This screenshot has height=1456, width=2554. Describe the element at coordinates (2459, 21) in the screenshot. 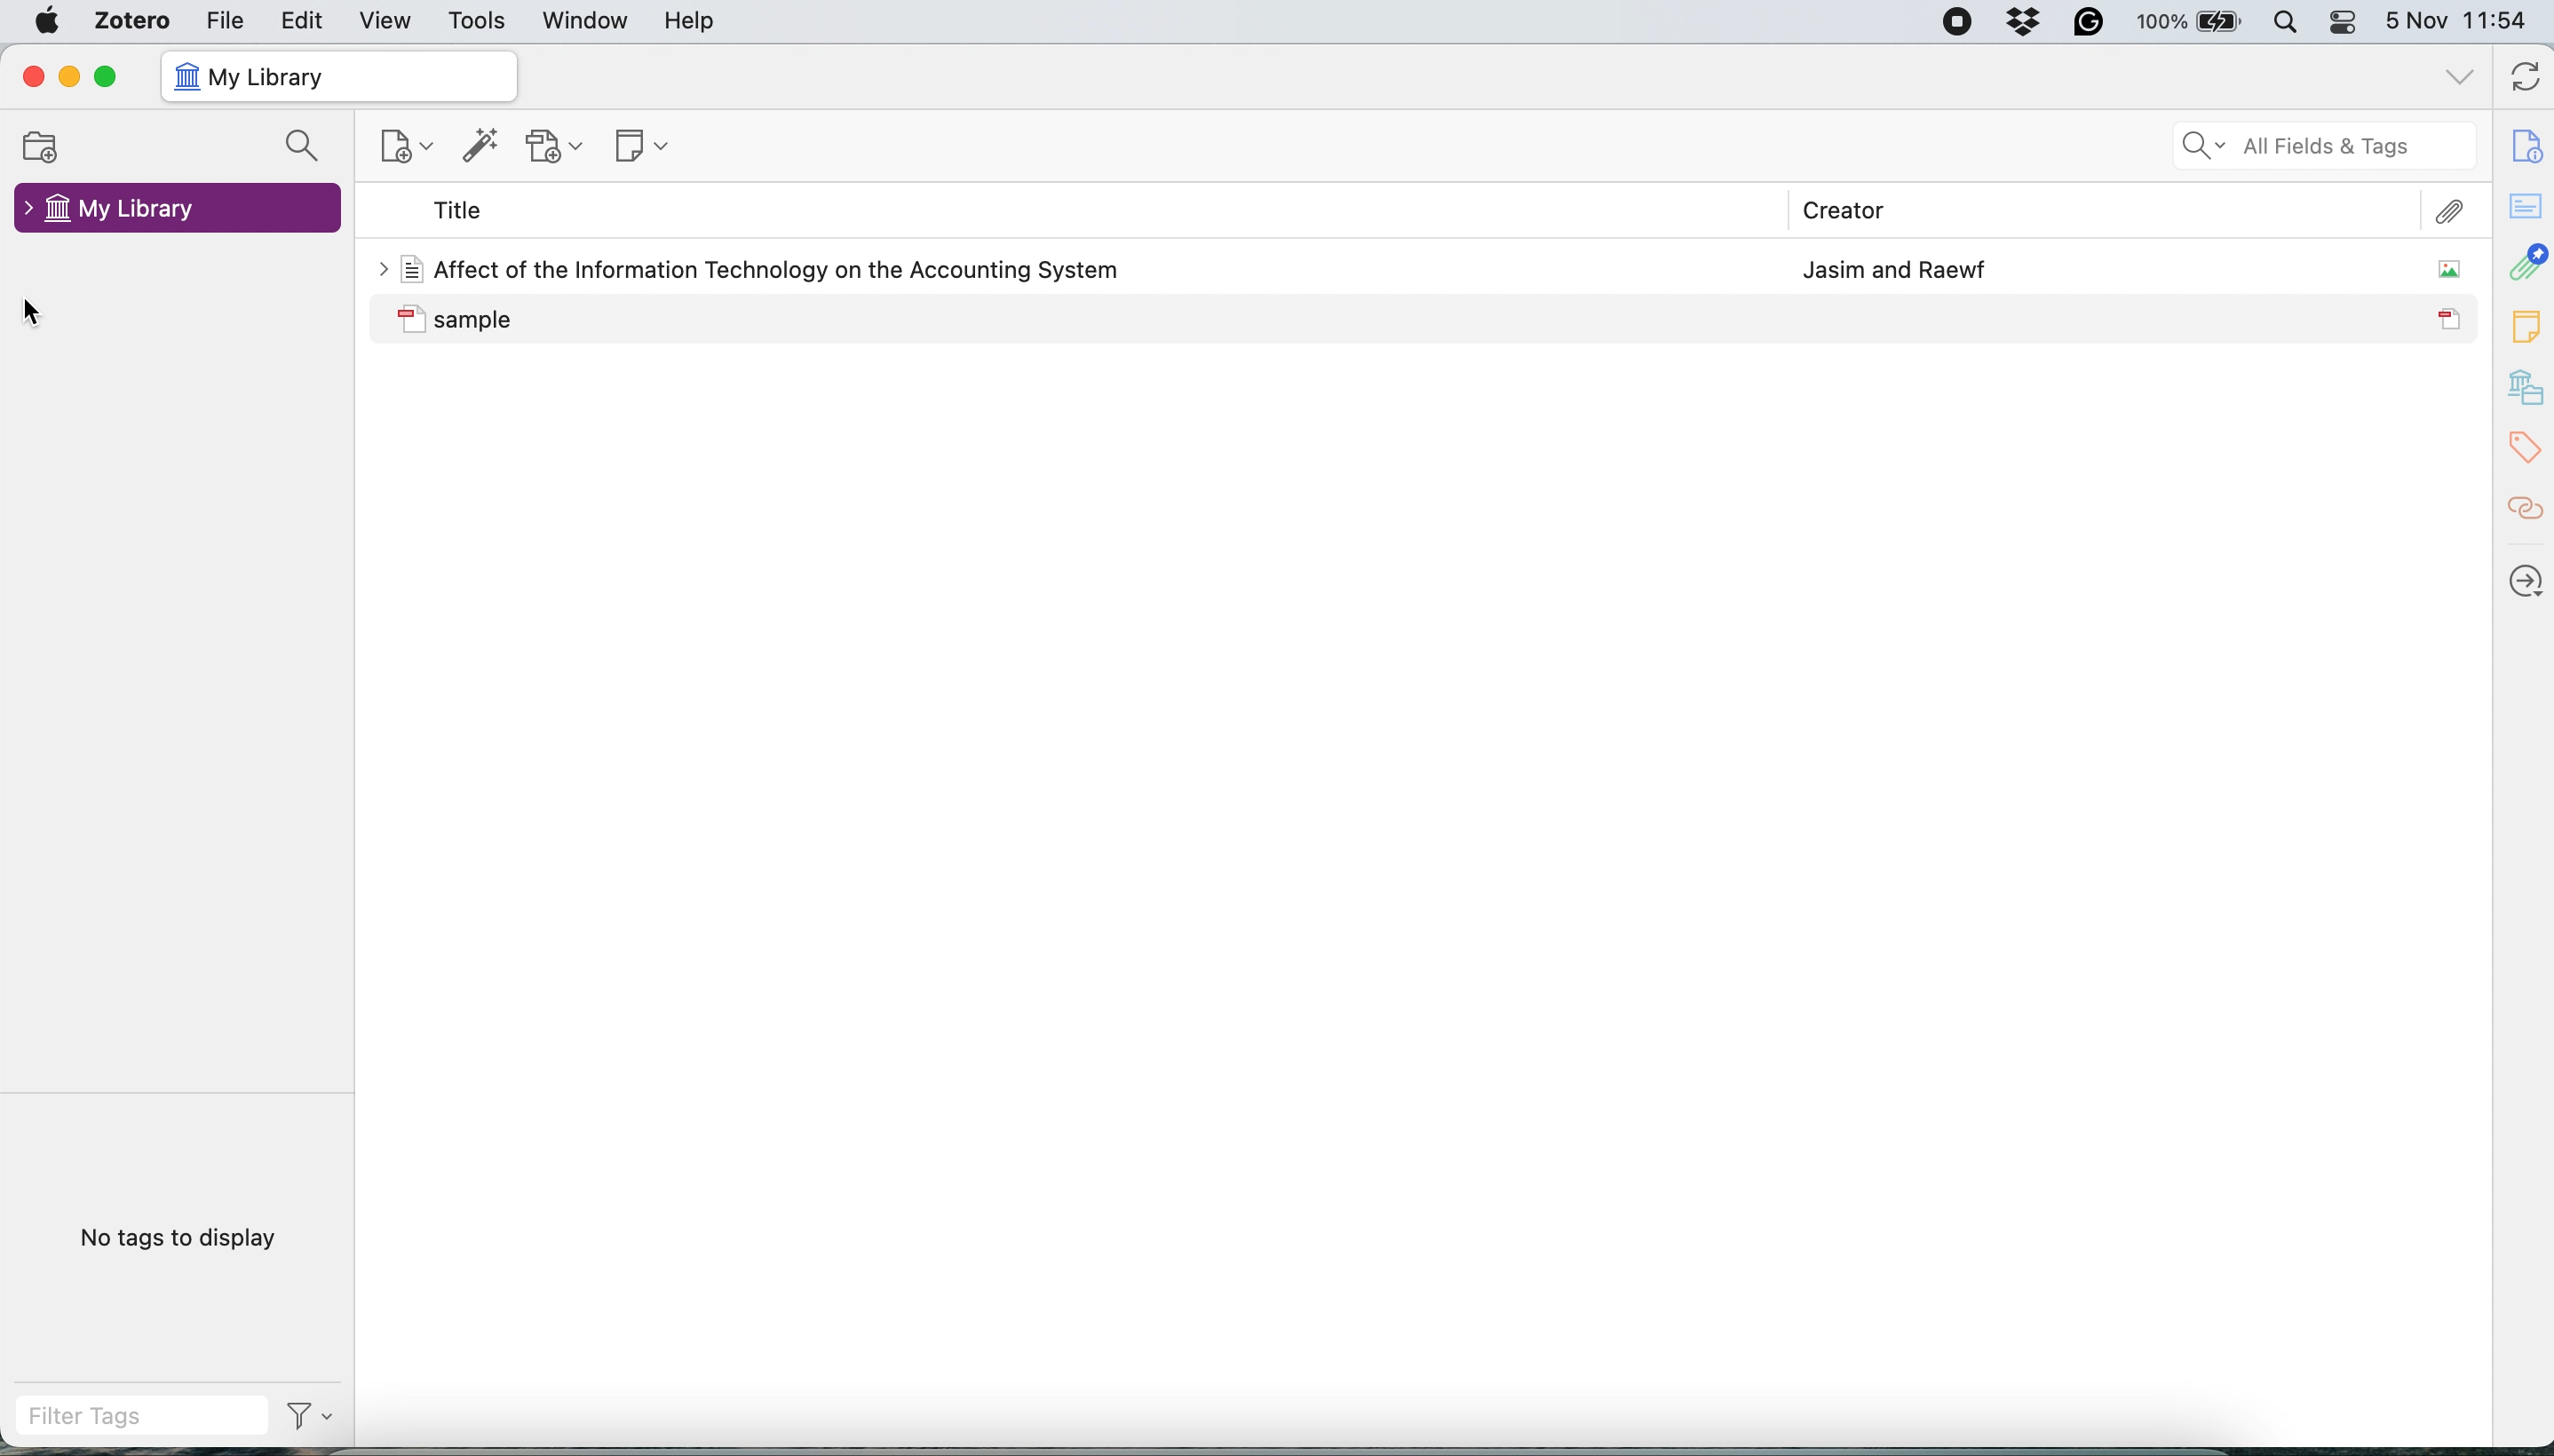

I see `date and time` at that location.